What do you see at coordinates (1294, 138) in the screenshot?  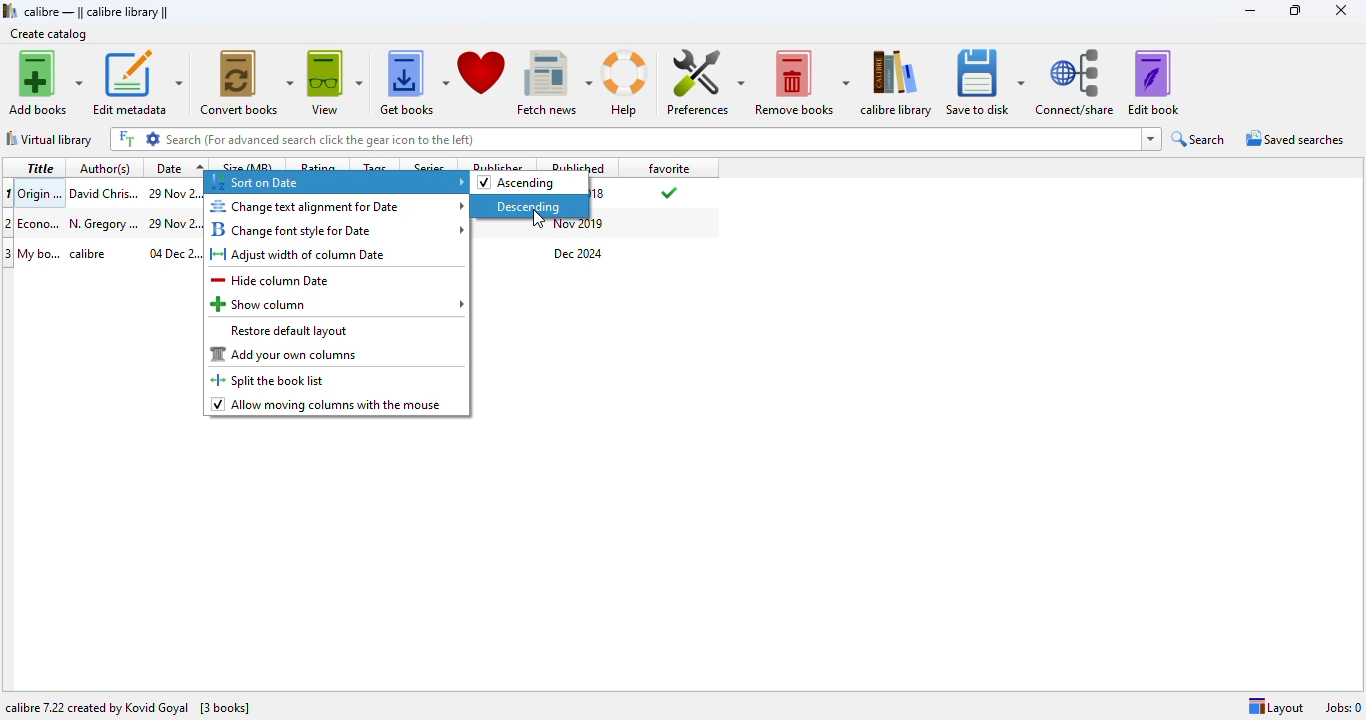 I see `saved searches` at bounding box center [1294, 138].